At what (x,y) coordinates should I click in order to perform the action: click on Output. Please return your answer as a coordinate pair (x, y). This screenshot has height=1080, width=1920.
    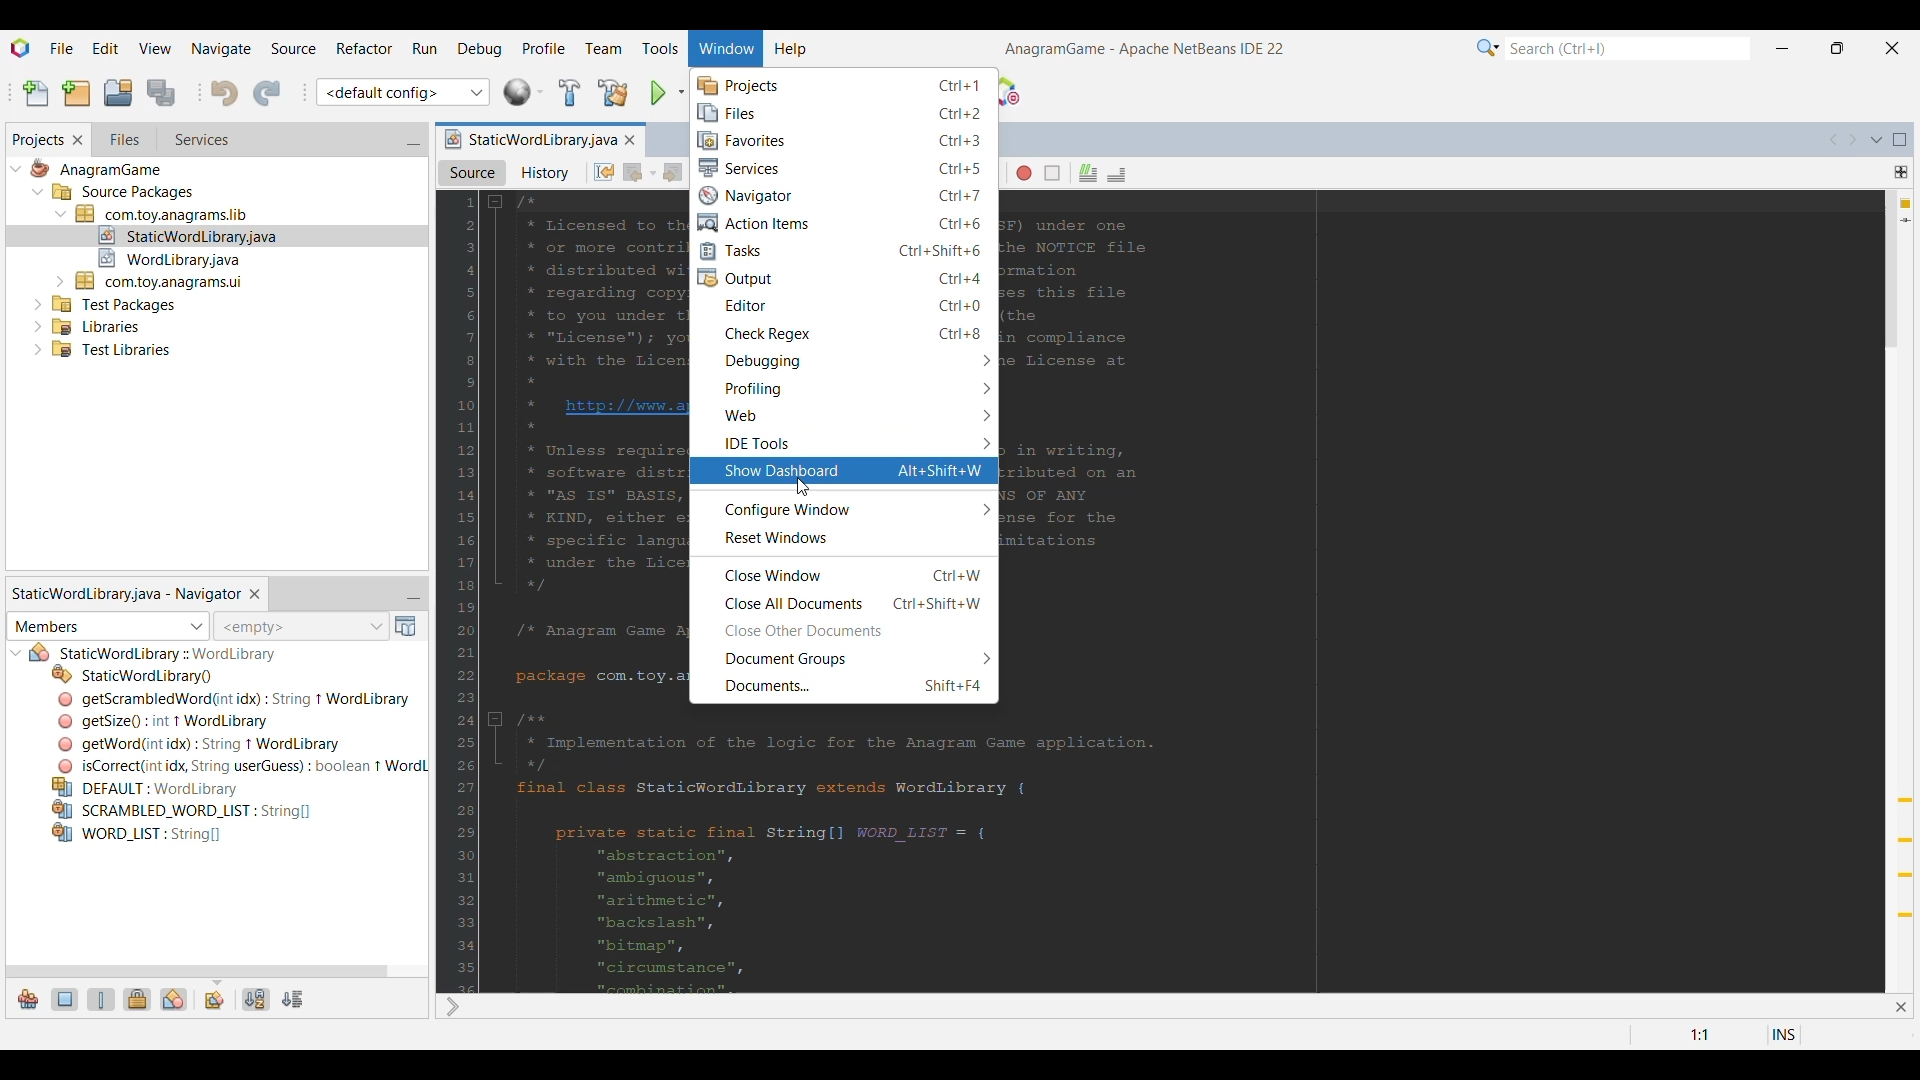
    Looking at the image, I should click on (843, 278).